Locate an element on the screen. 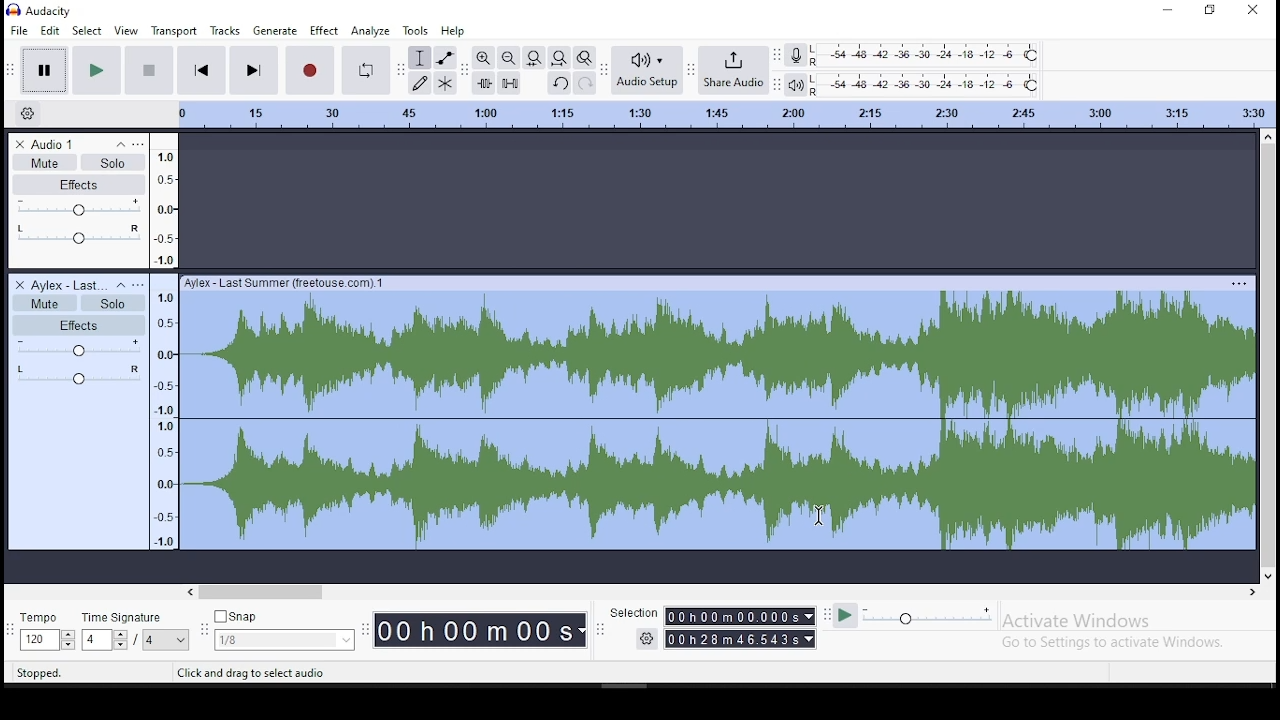  fit selection to width is located at coordinates (534, 59).